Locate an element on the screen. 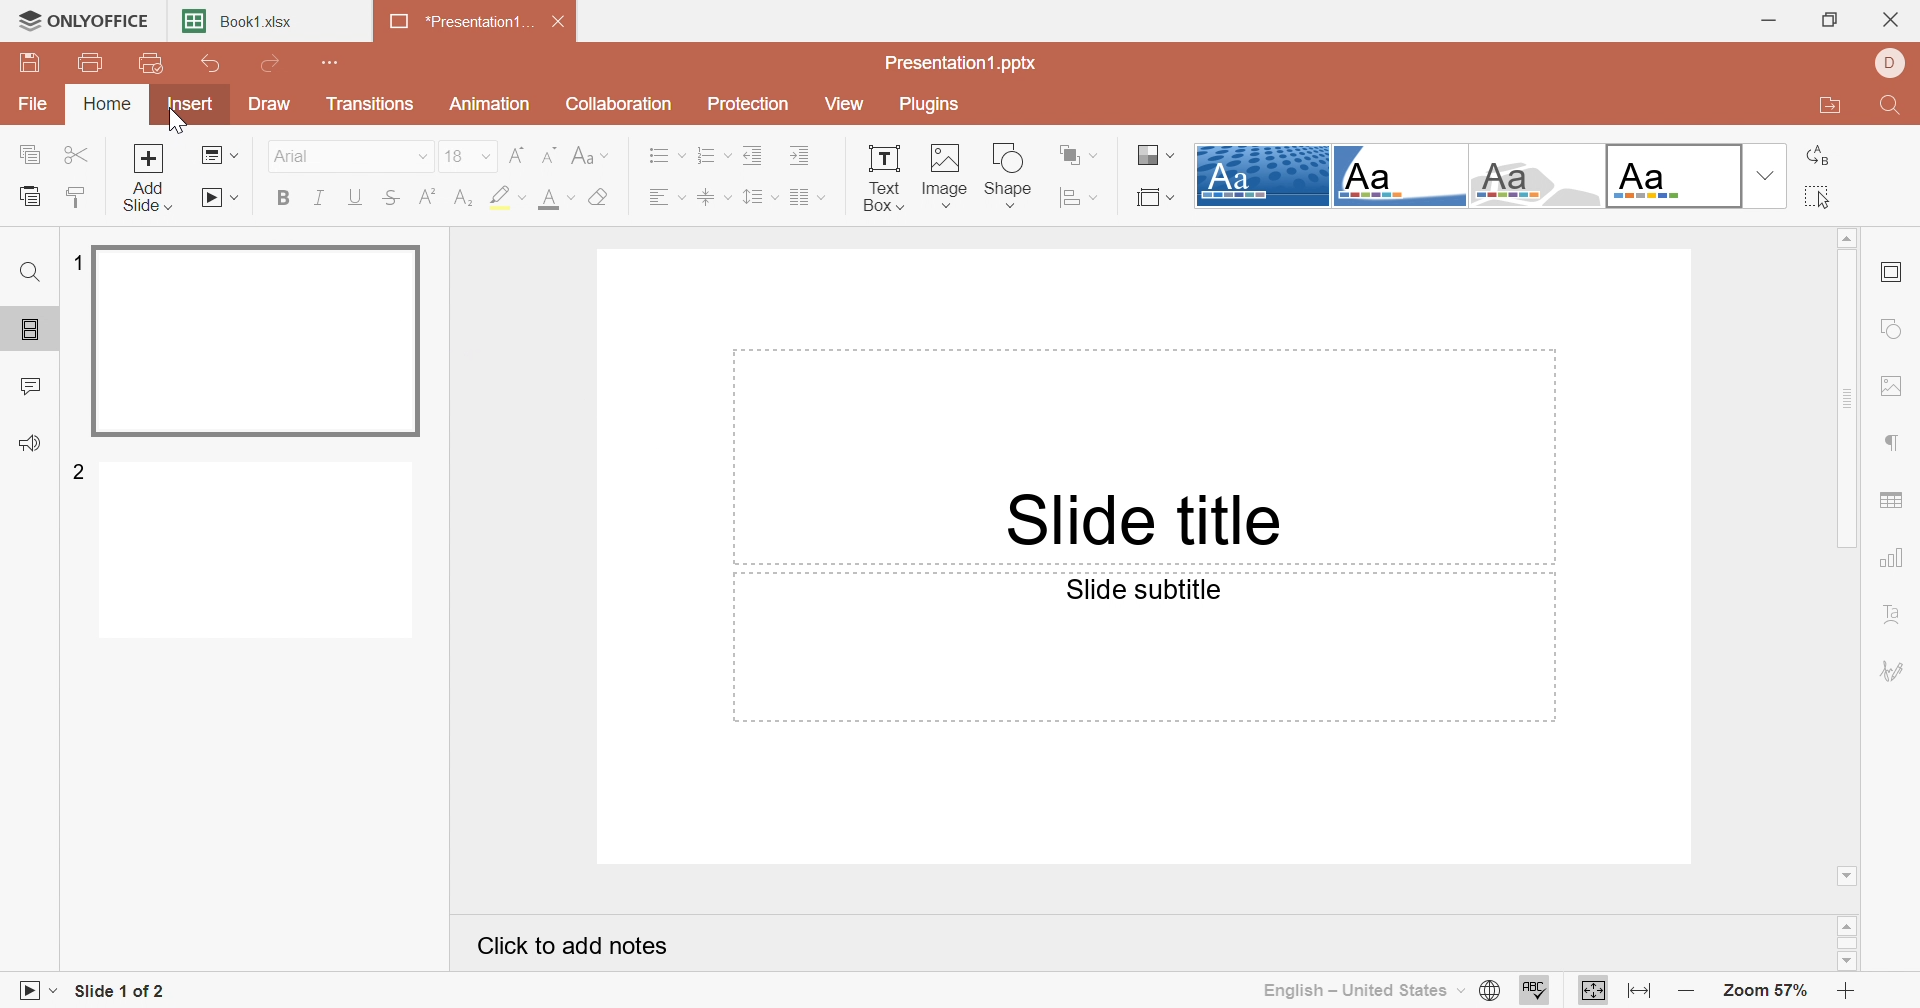  Replace is located at coordinates (1817, 159).